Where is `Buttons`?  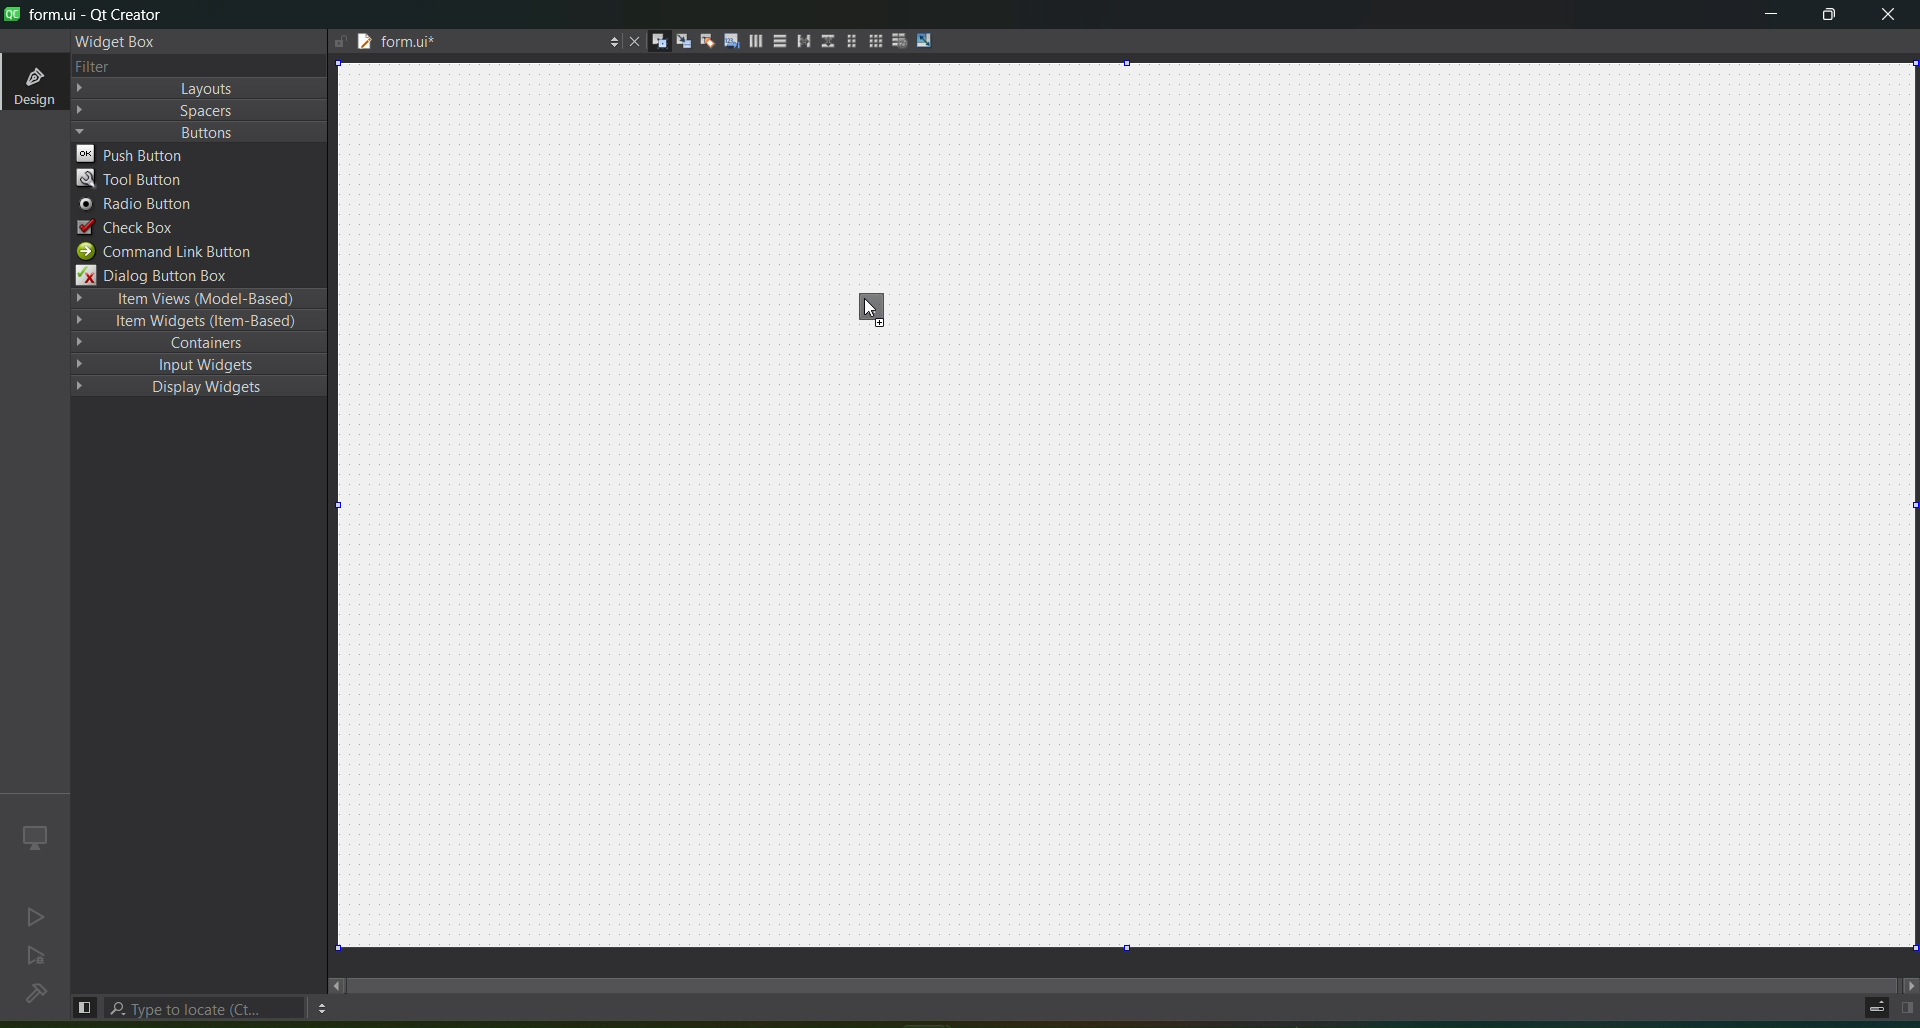
Buttons is located at coordinates (197, 132).